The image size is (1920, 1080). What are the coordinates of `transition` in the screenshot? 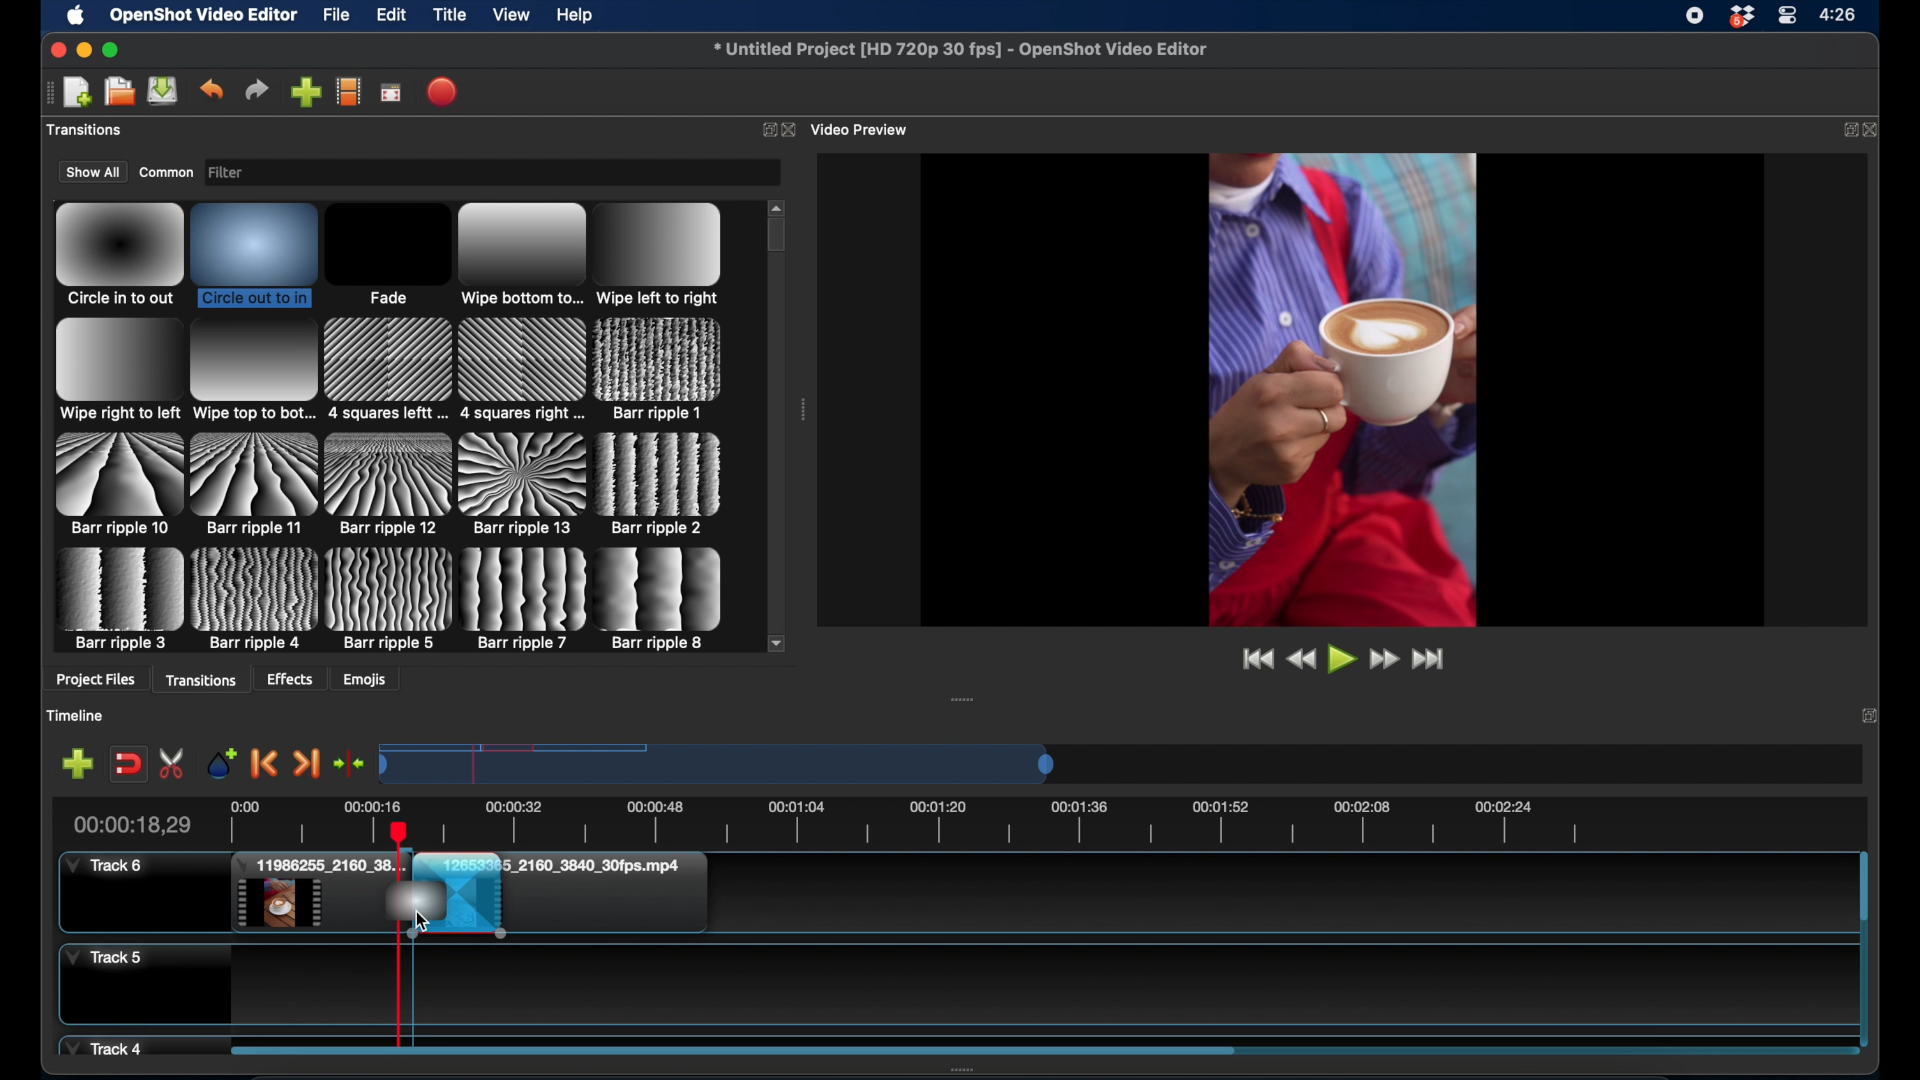 It's located at (521, 256).